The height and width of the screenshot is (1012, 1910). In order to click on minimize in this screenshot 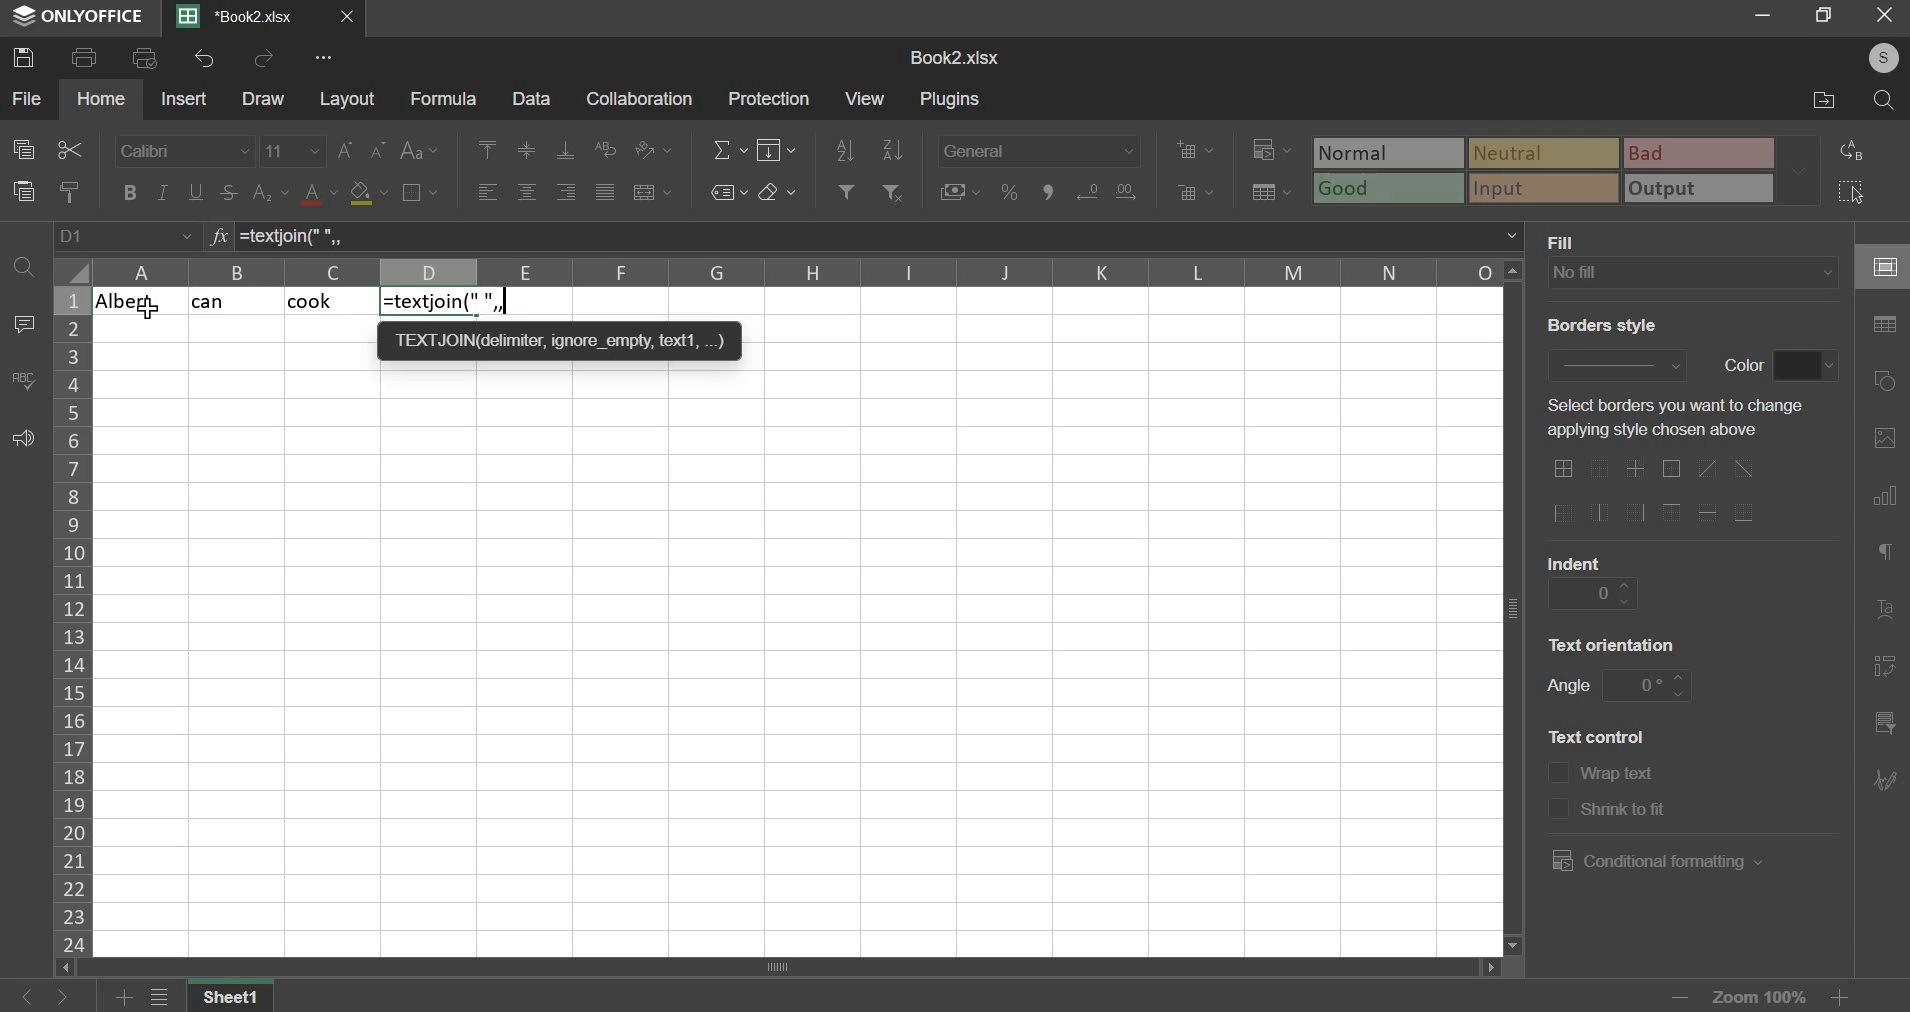, I will do `click(1767, 16)`.